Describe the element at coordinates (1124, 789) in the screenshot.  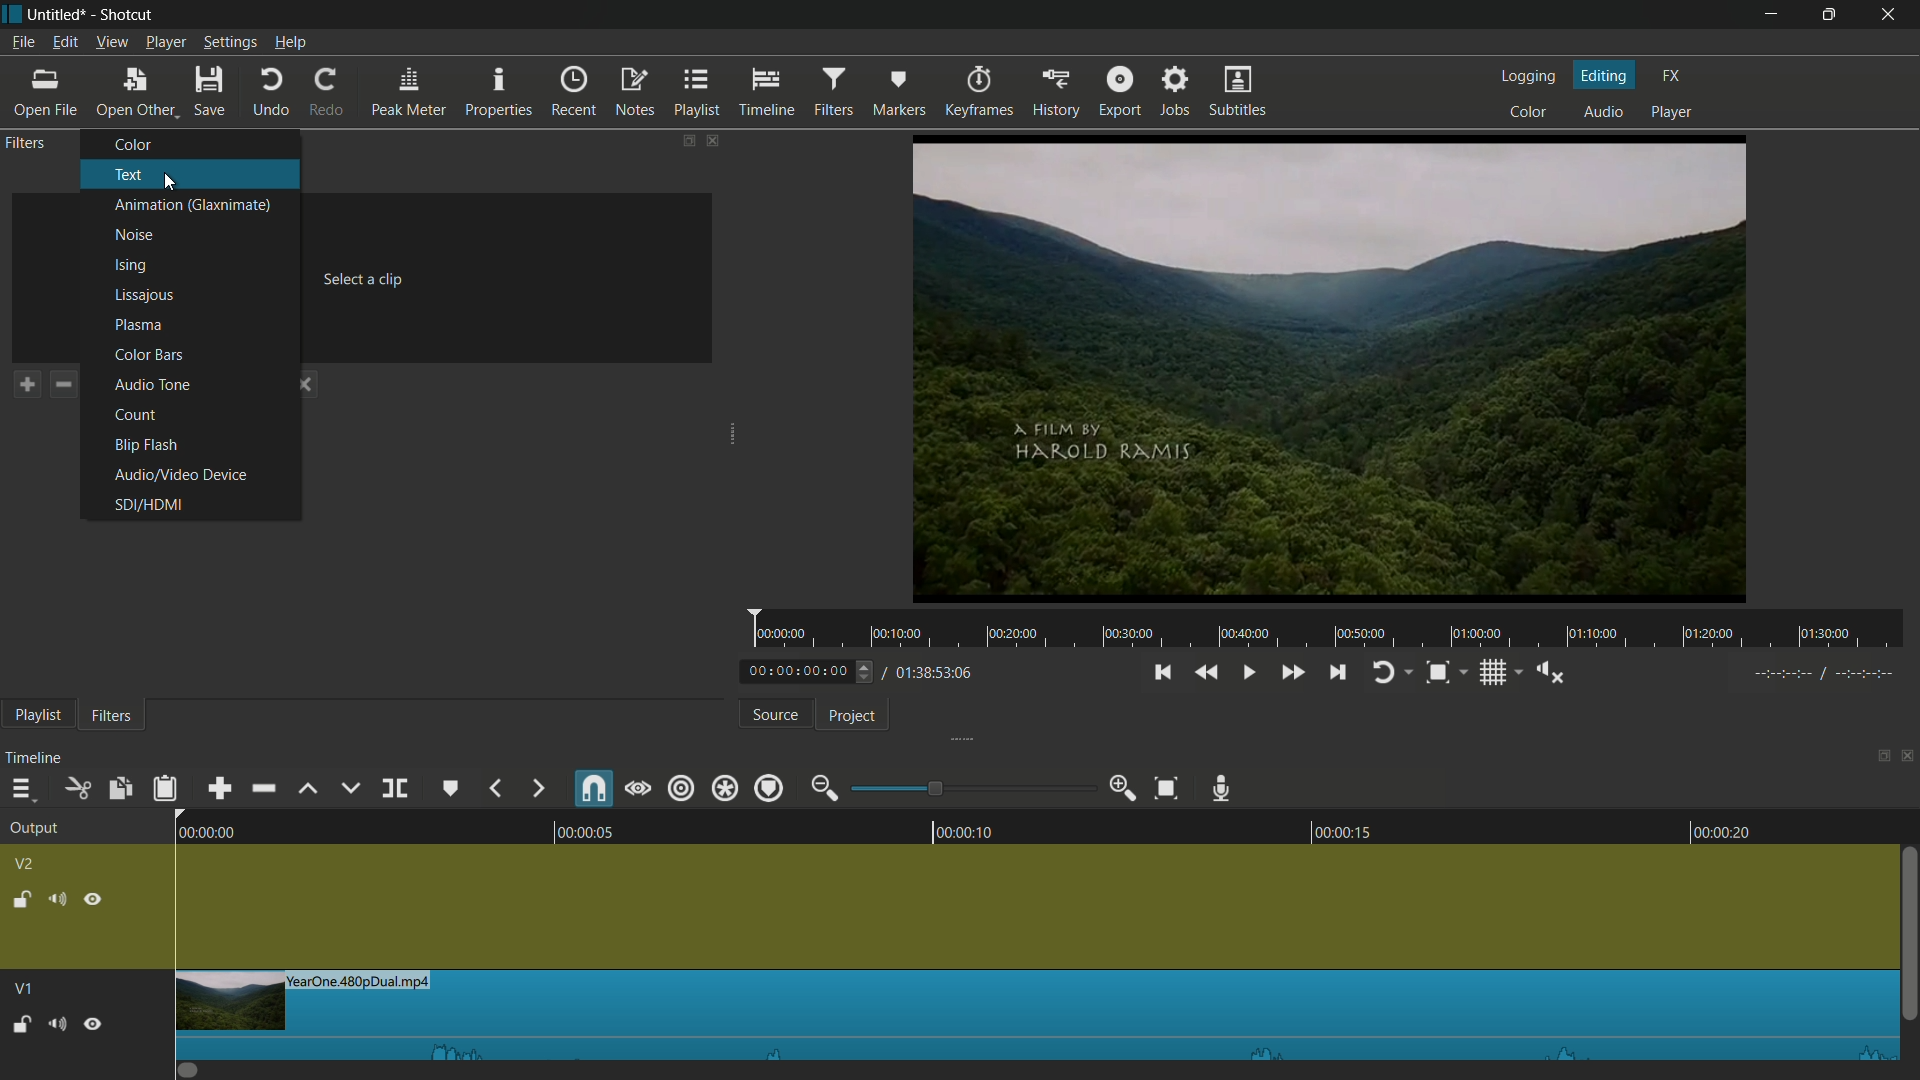
I see `zoom in` at that location.